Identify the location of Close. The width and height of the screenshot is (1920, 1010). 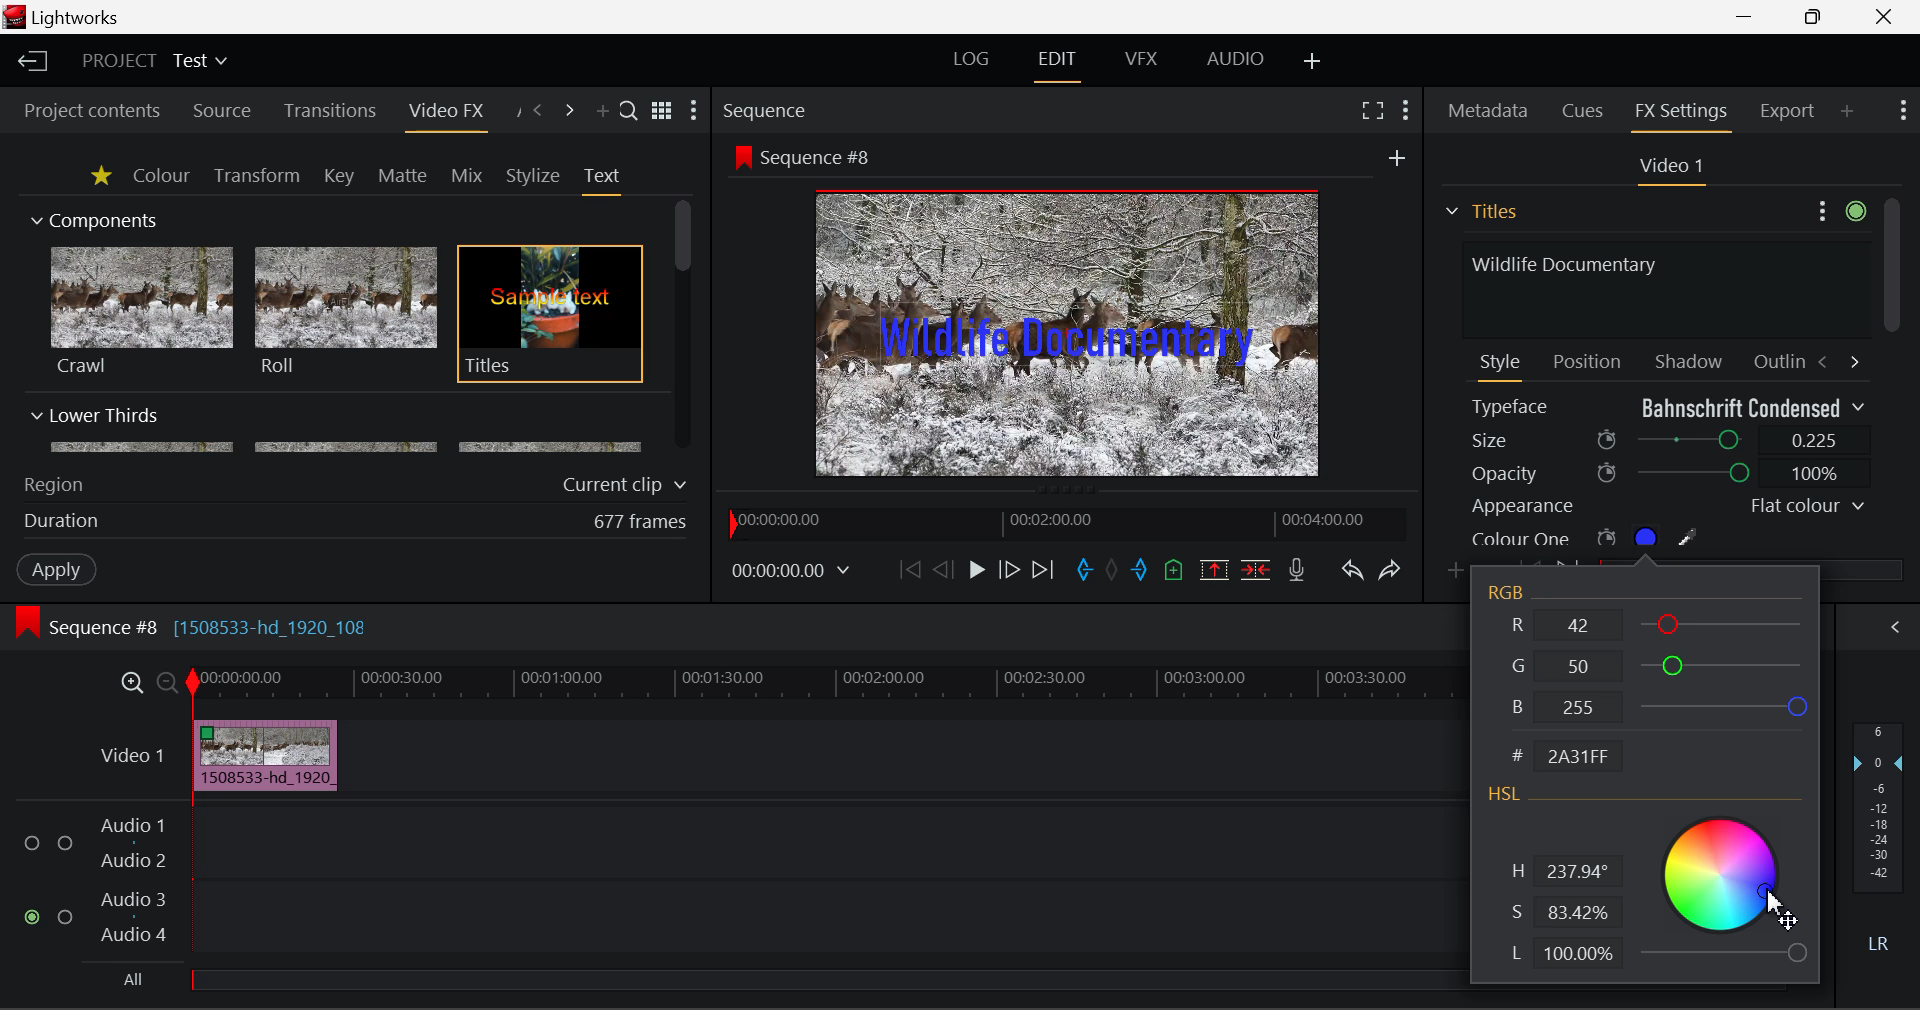
(1885, 15).